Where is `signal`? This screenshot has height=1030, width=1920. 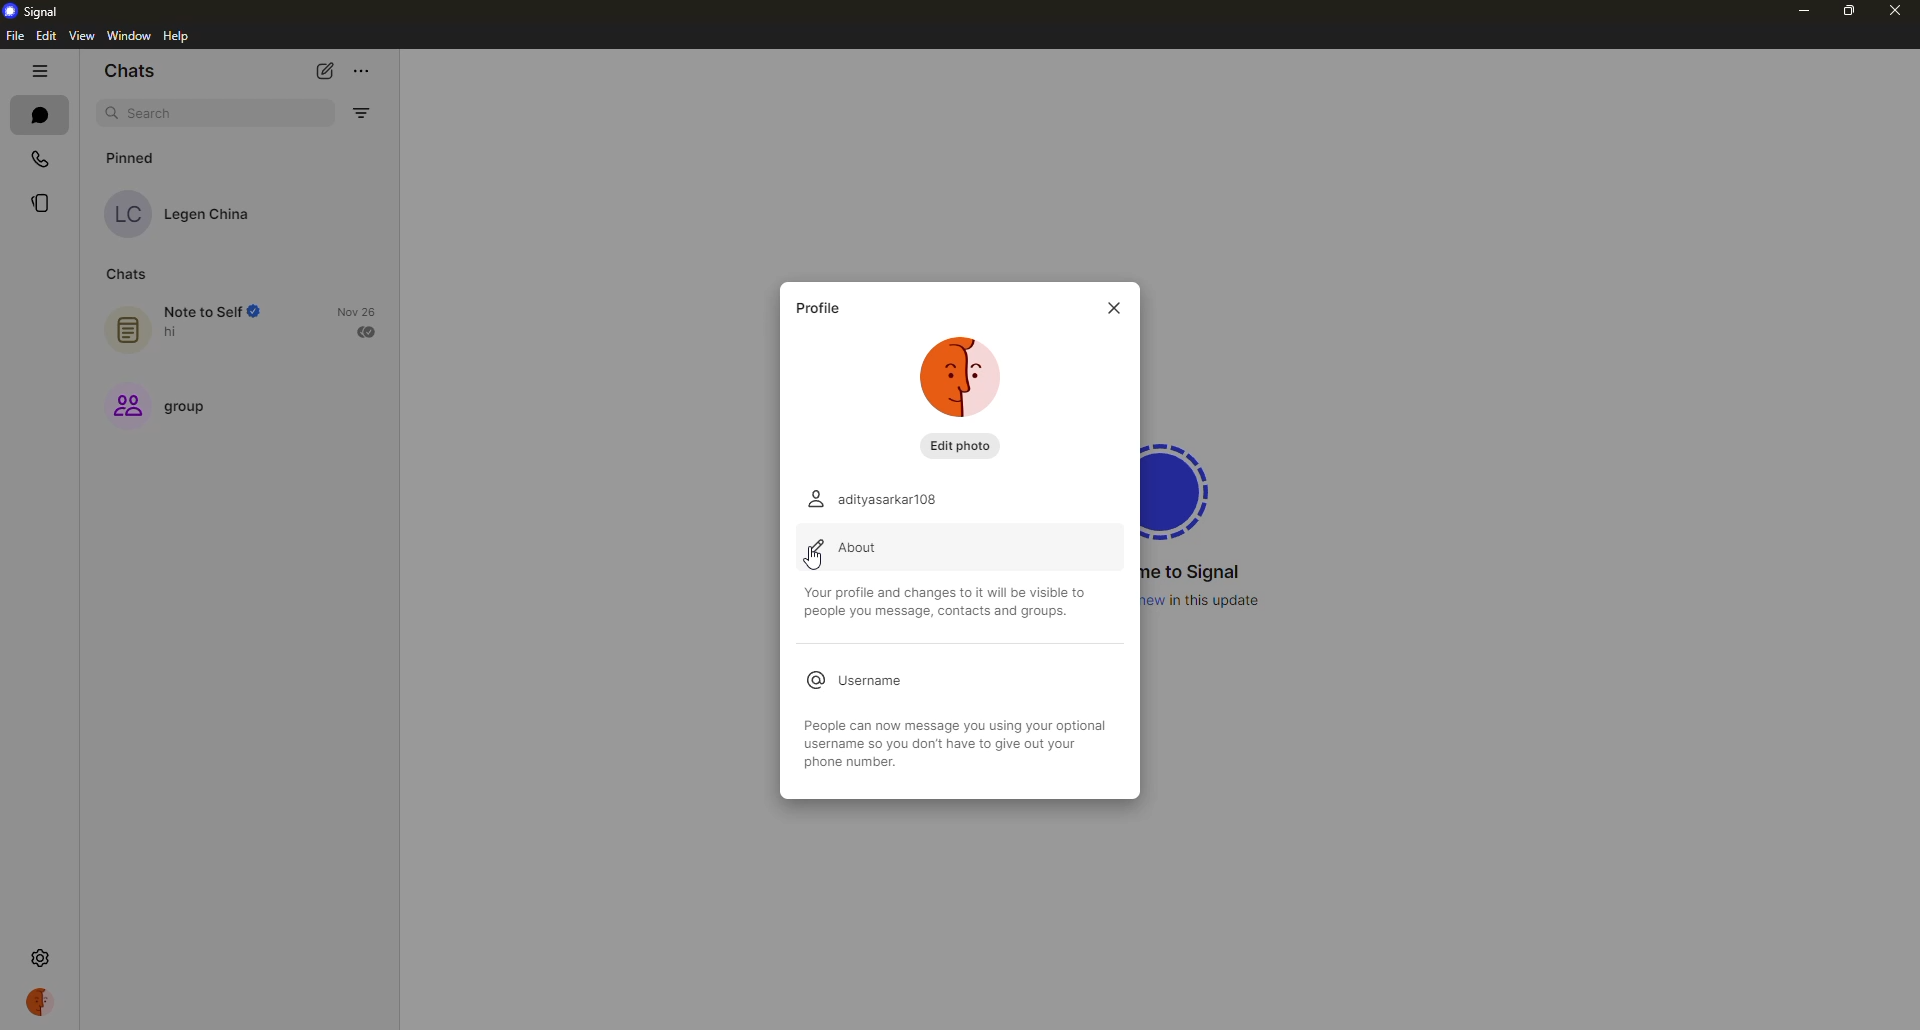
signal is located at coordinates (1186, 486).